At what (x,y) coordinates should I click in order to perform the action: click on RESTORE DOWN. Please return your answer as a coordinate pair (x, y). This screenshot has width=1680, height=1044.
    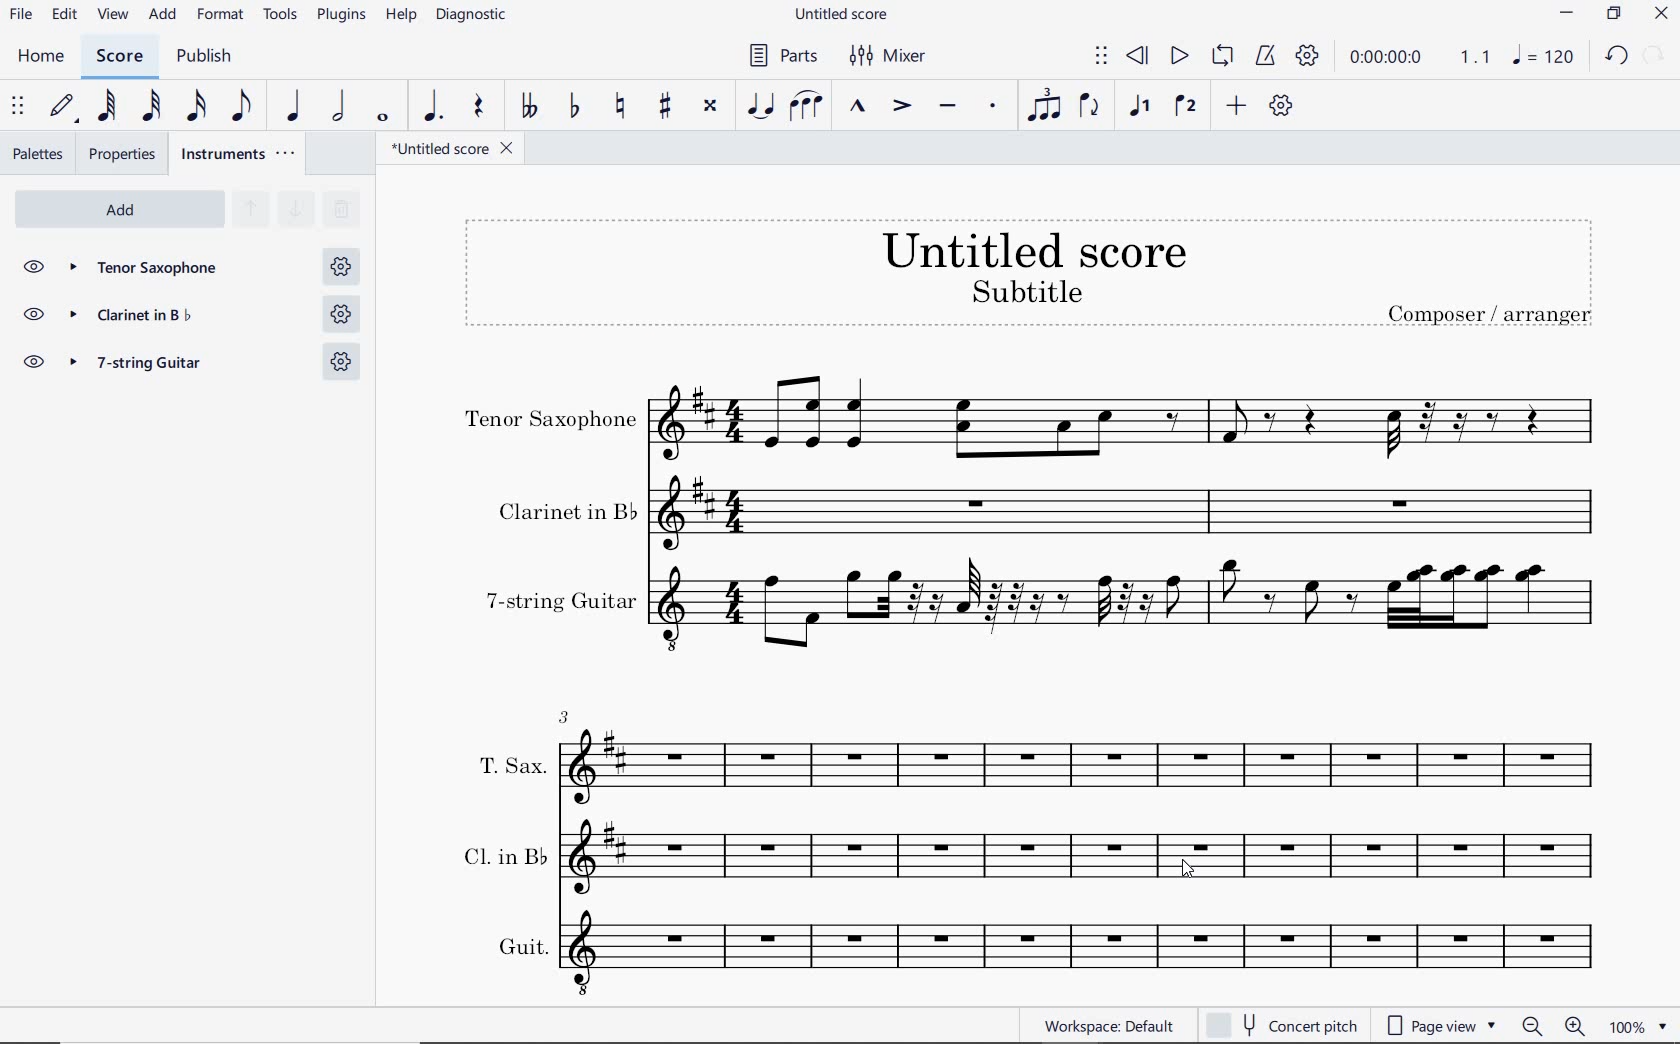
    Looking at the image, I should click on (1617, 15).